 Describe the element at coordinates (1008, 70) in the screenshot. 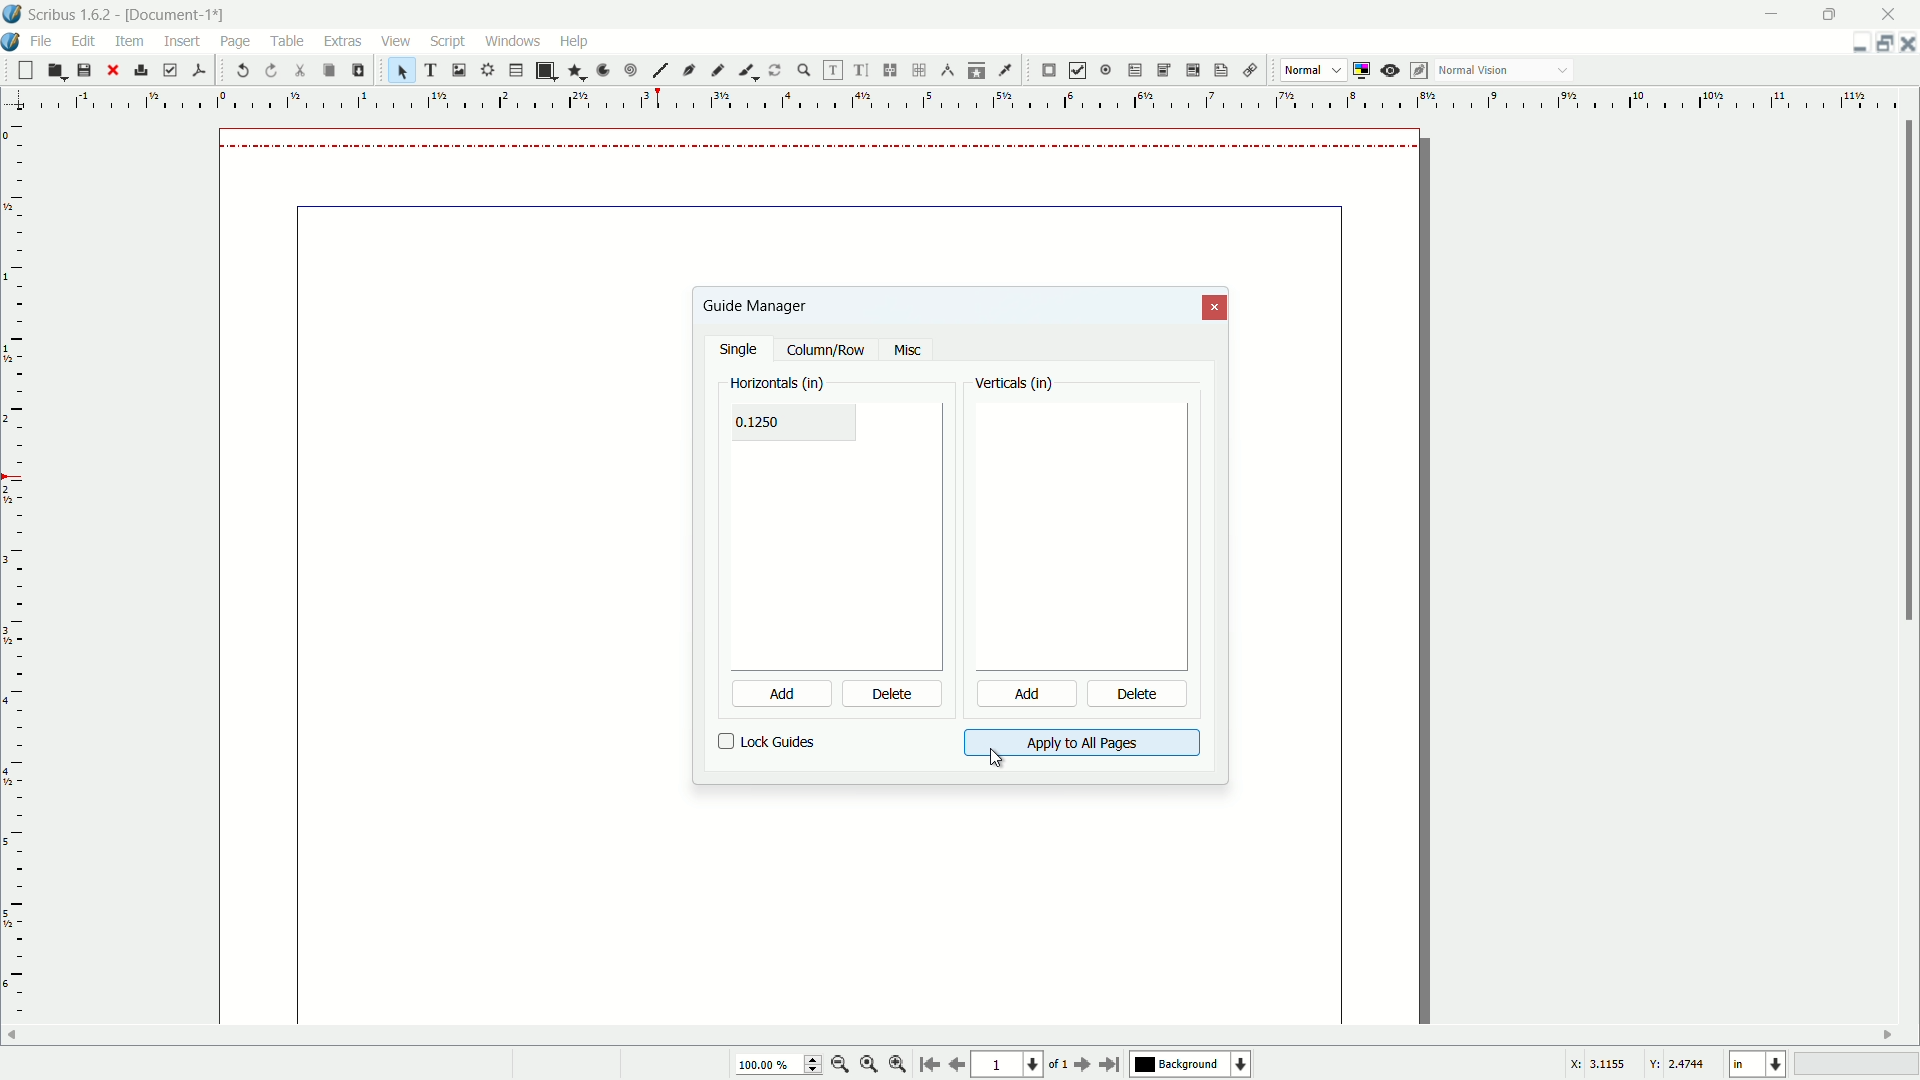

I see `eye dropper` at that location.